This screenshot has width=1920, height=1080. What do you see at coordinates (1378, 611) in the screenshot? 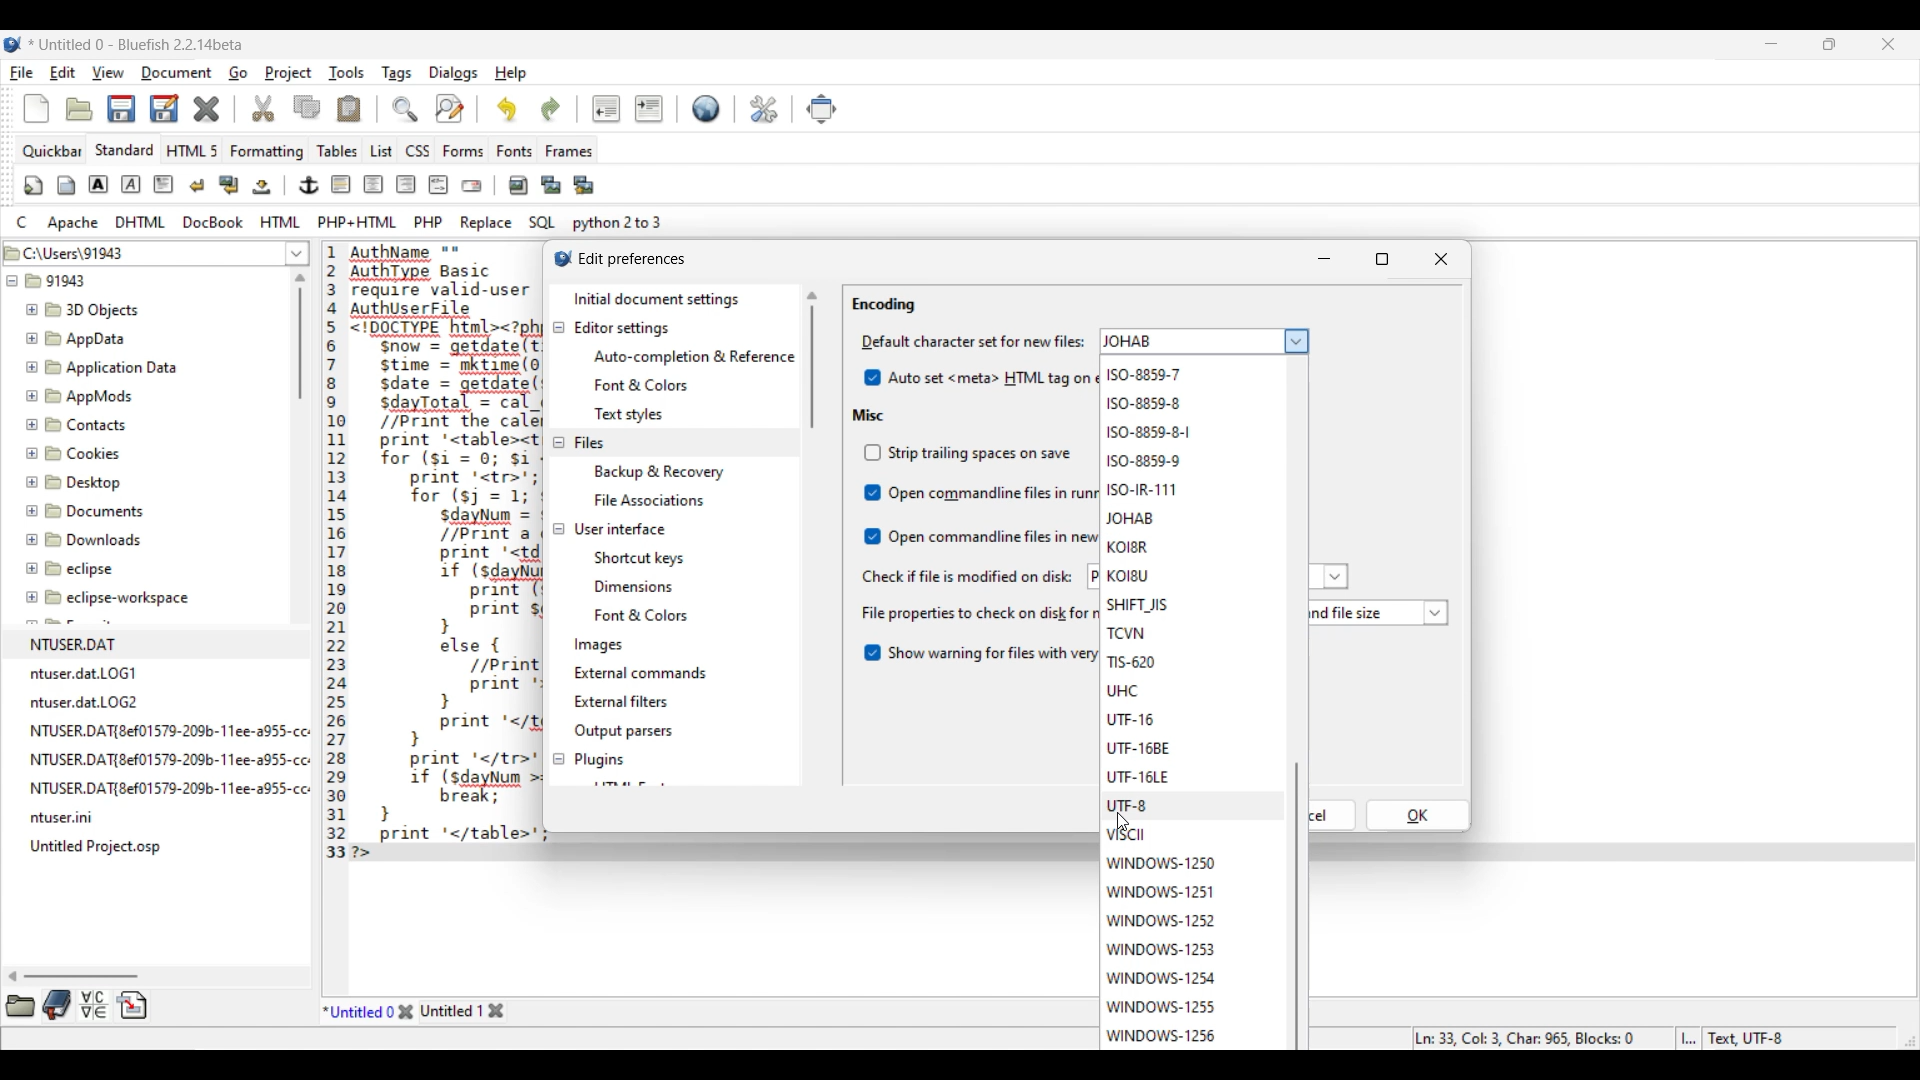
I see `List of file properties to check on disk modifications` at bounding box center [1378, 611].